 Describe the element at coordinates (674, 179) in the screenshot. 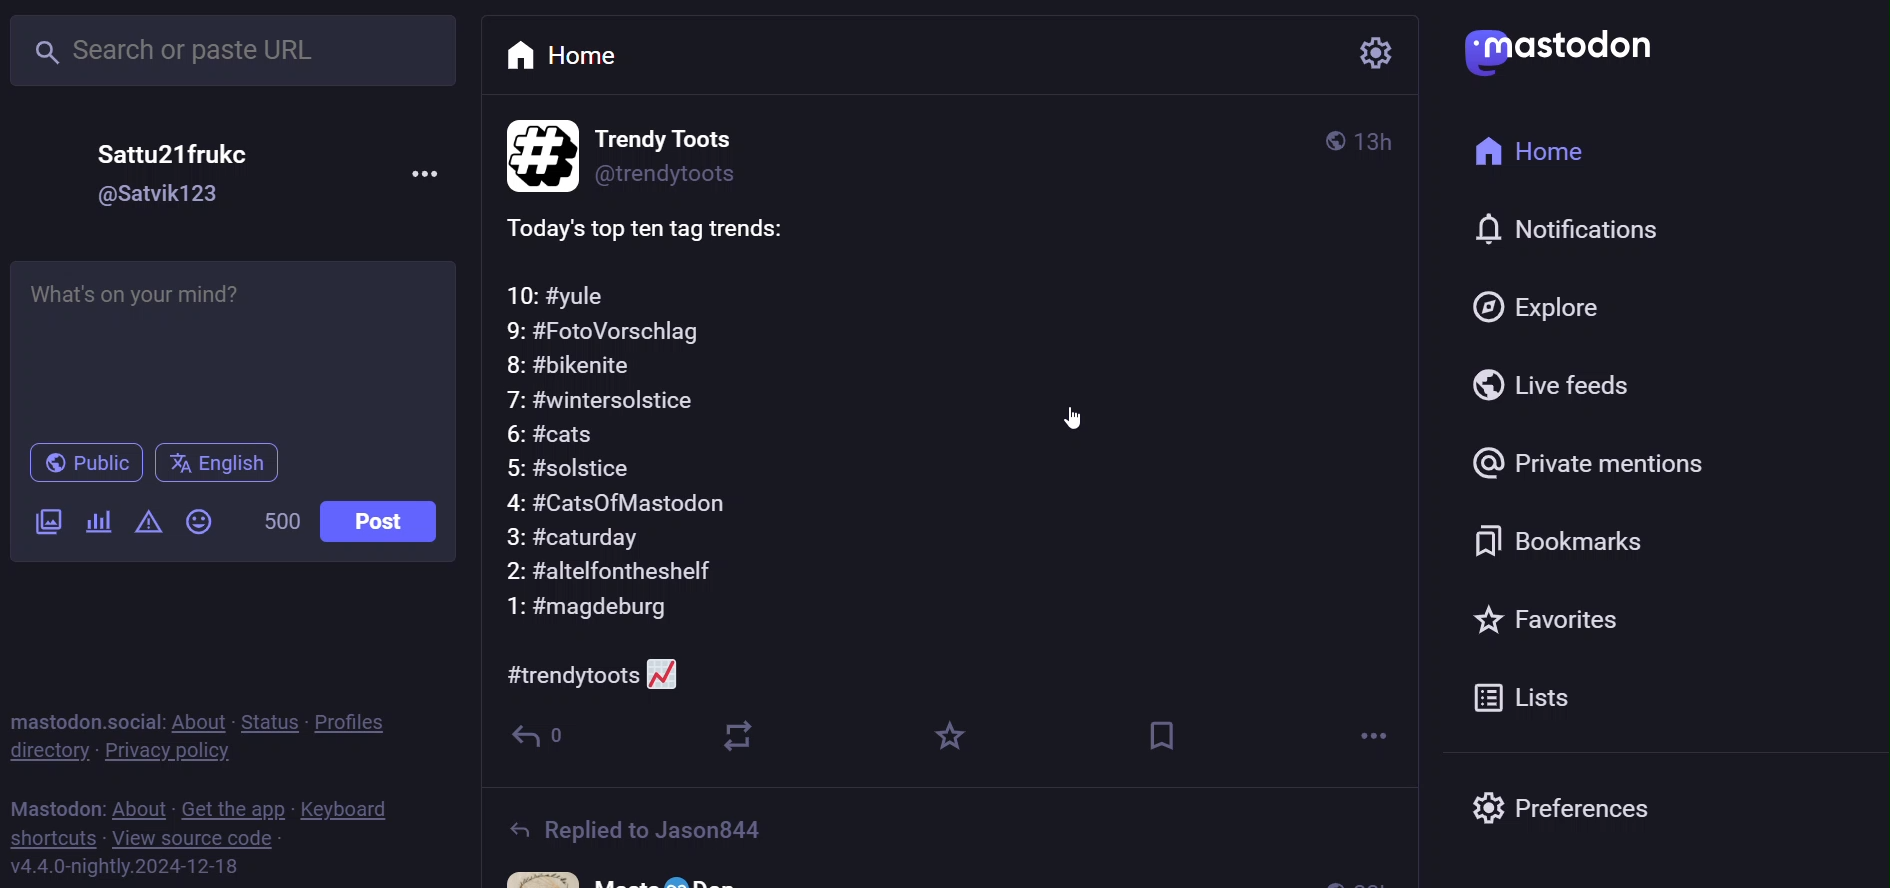

I see `@trendytoots` at that location.